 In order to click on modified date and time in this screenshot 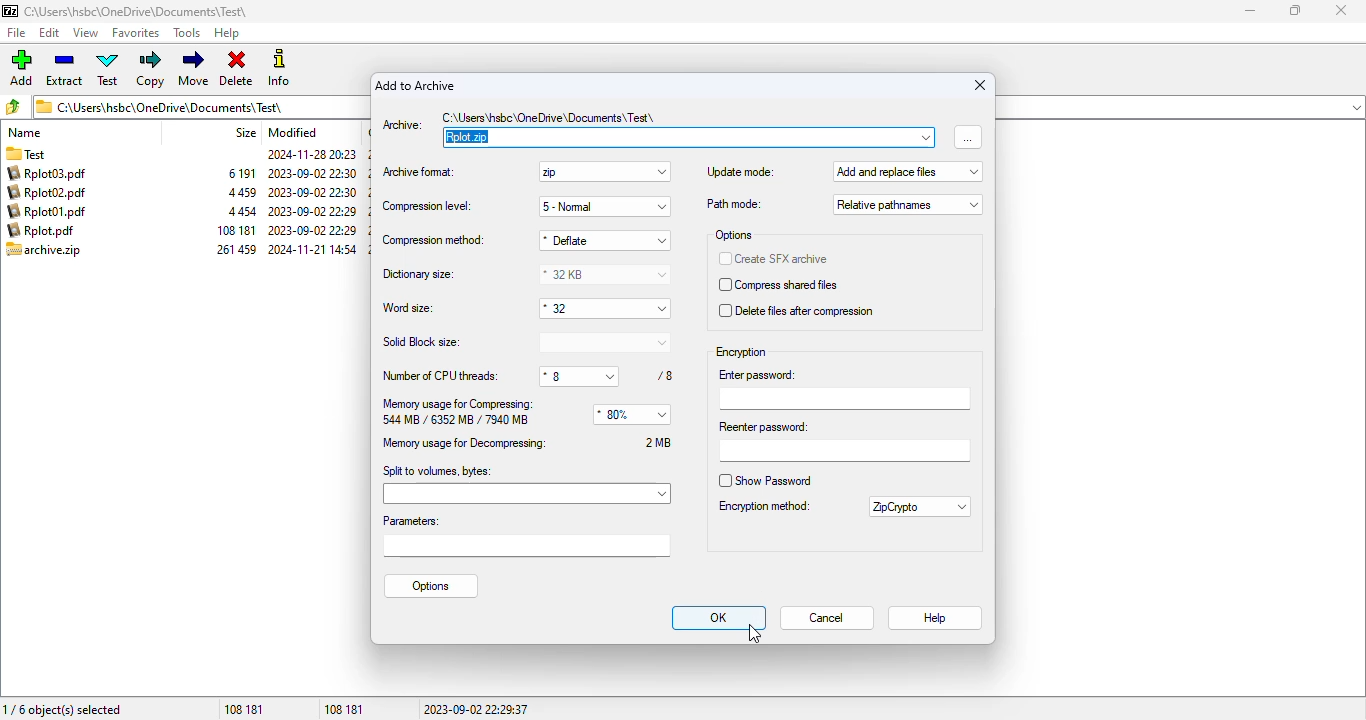, I will do `click(312, 203)`.